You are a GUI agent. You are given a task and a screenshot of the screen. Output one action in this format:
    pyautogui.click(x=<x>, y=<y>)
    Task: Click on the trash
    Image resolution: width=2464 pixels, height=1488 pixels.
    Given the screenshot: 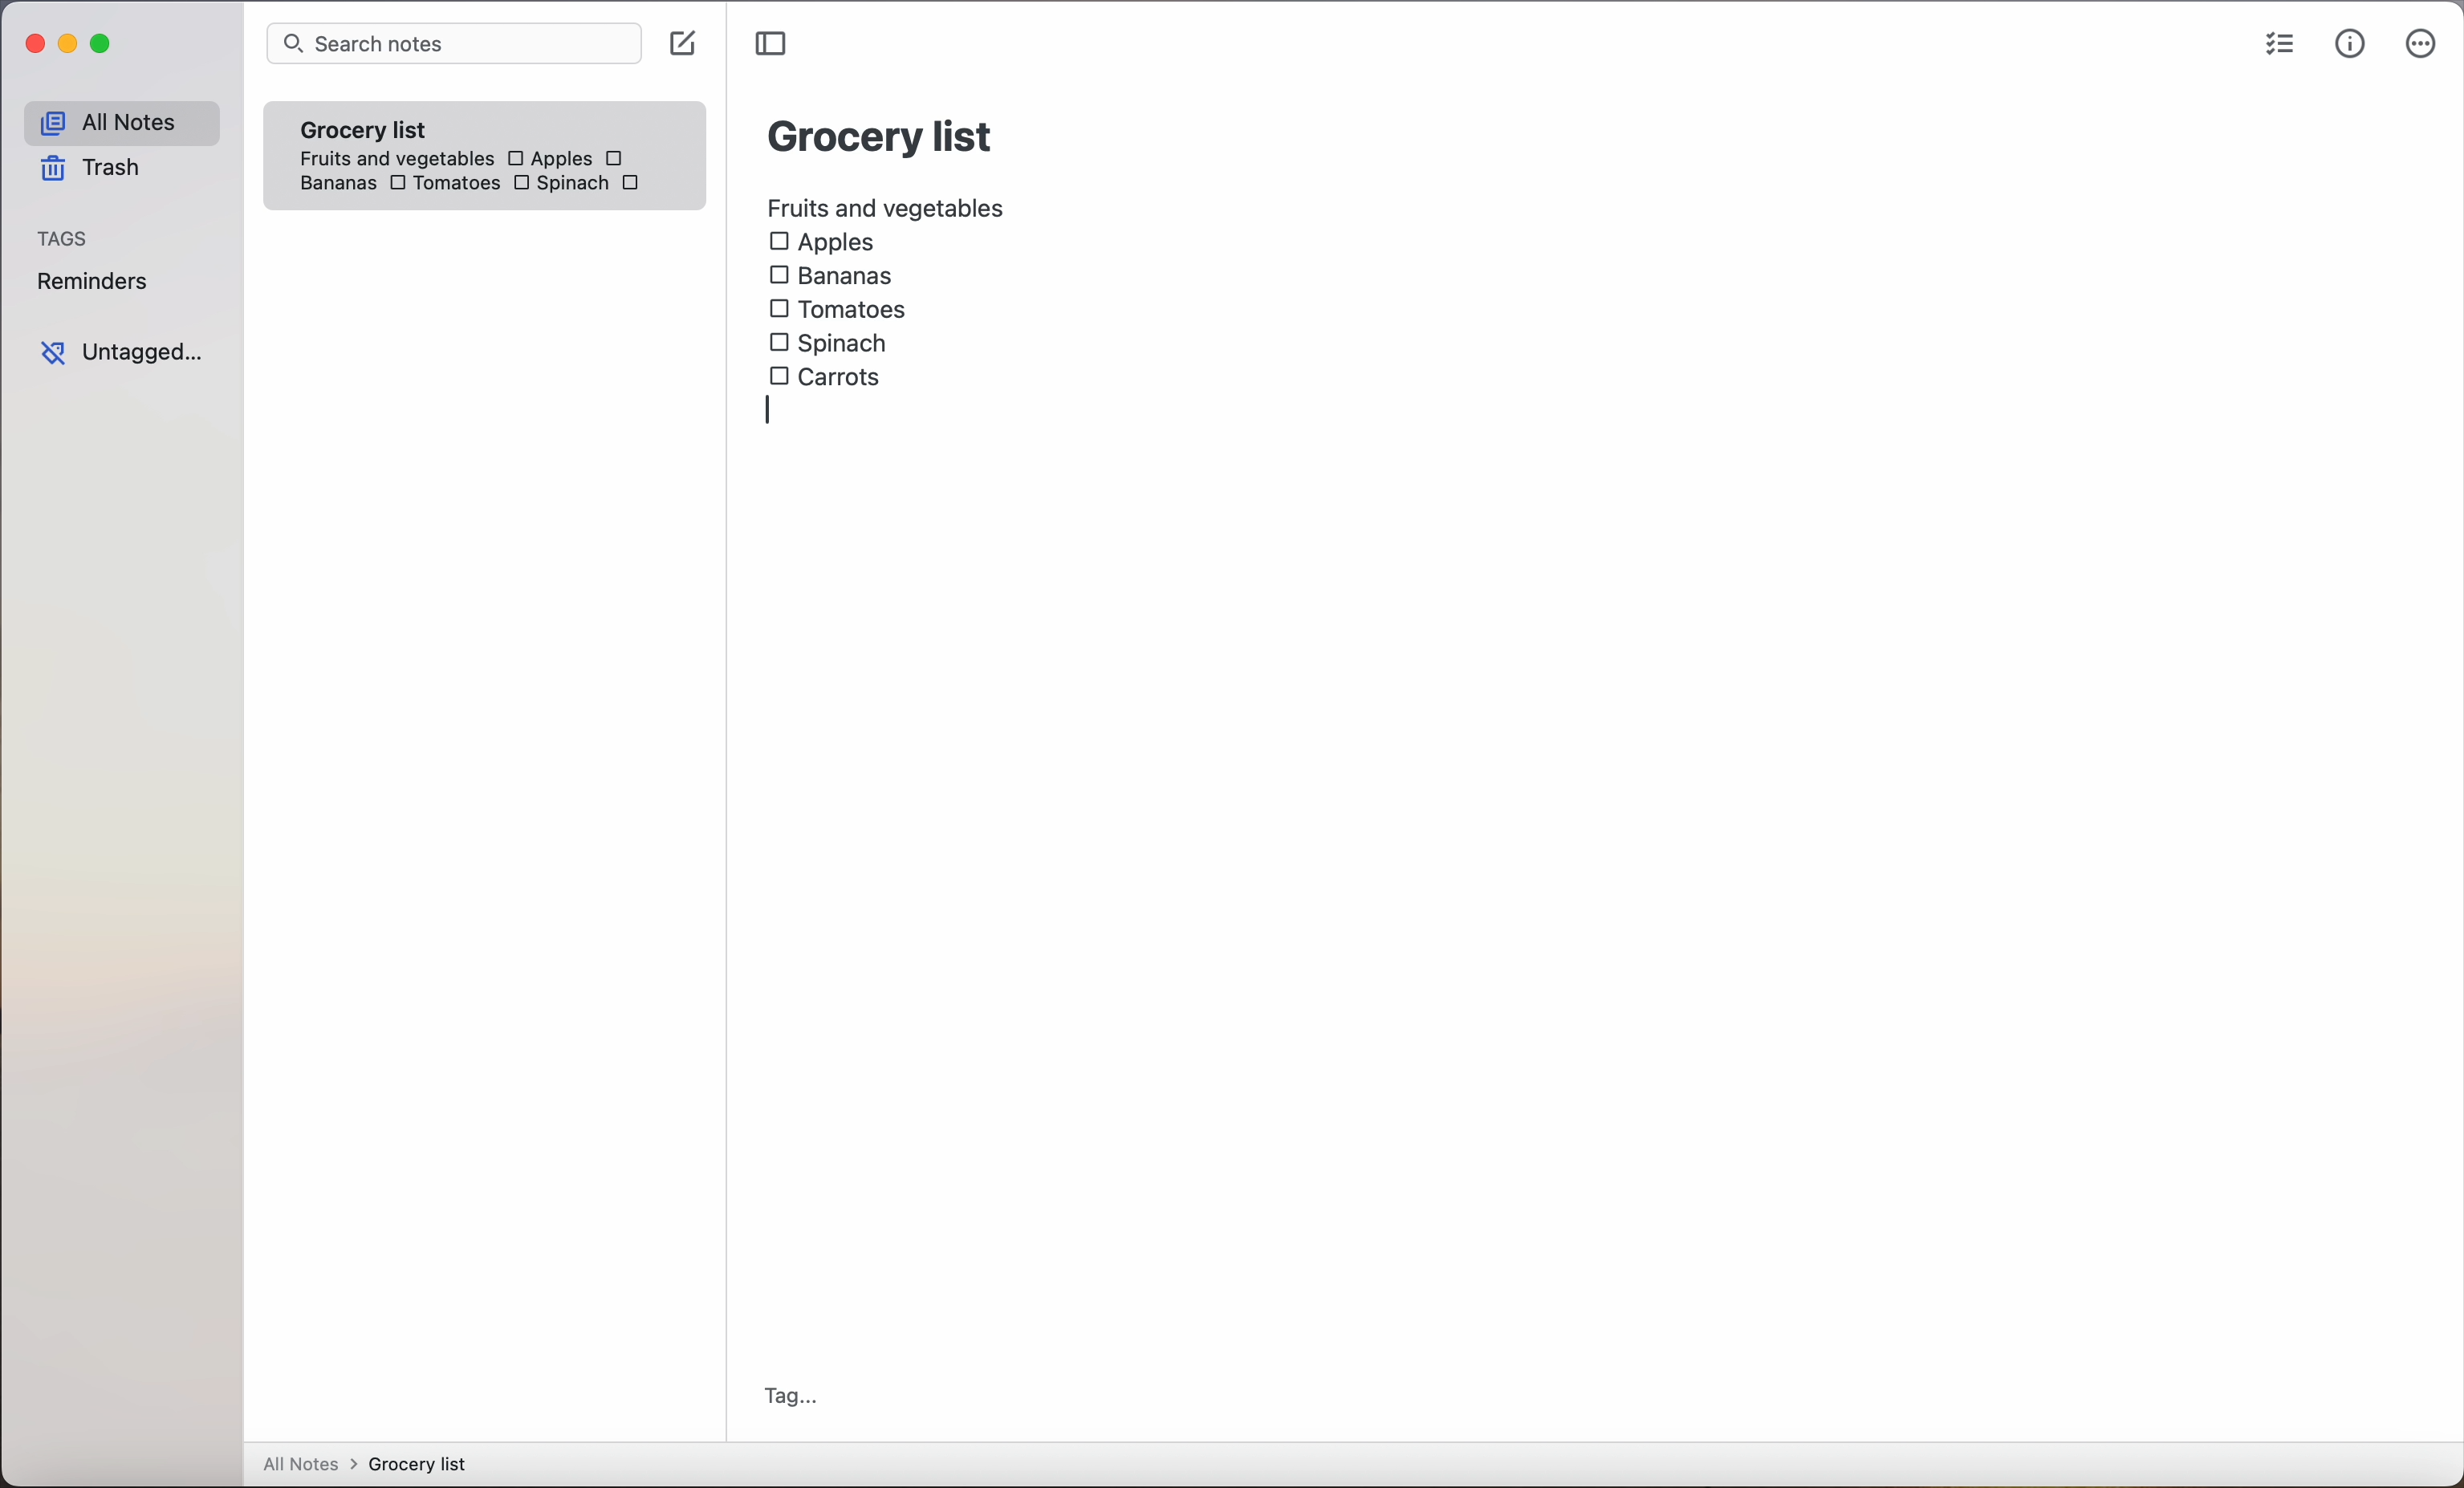 What is the action you would take?
    pyautogui.click(x=88, y=172)
    